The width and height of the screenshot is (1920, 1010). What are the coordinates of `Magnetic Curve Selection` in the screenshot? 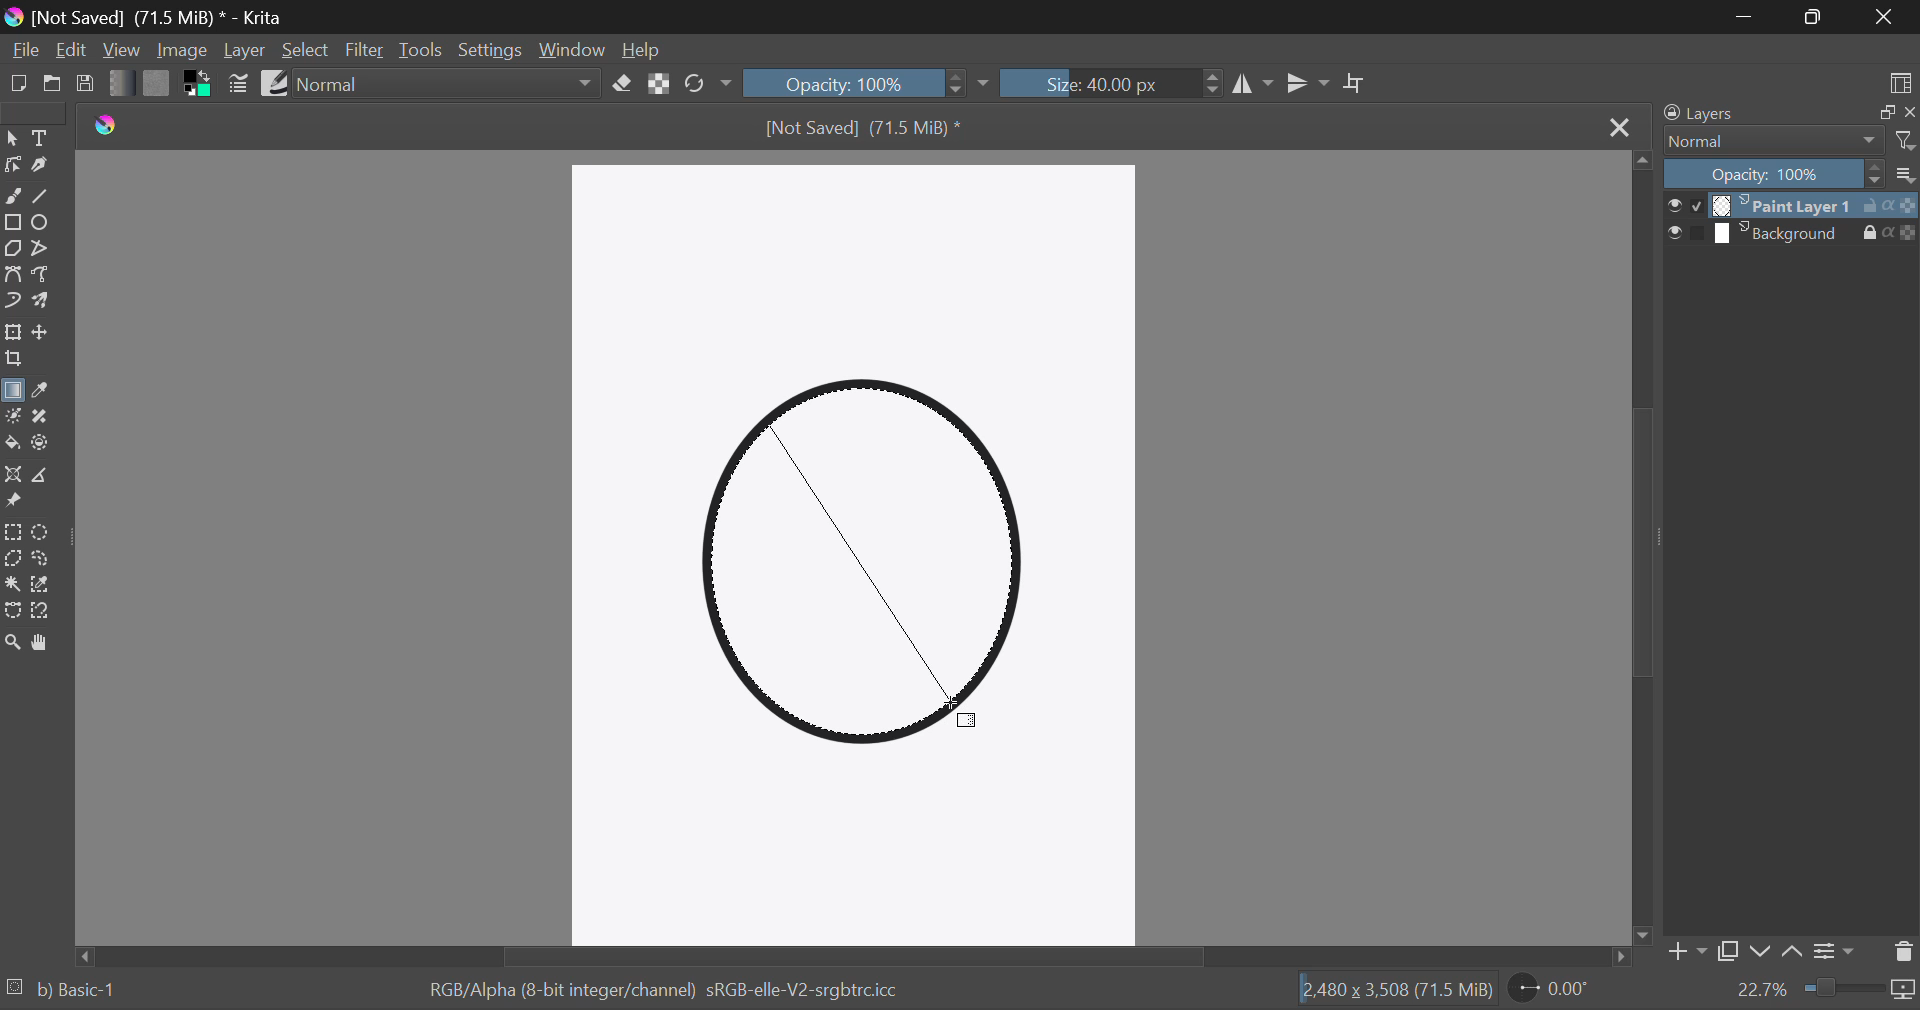 It's located at (47, 613).